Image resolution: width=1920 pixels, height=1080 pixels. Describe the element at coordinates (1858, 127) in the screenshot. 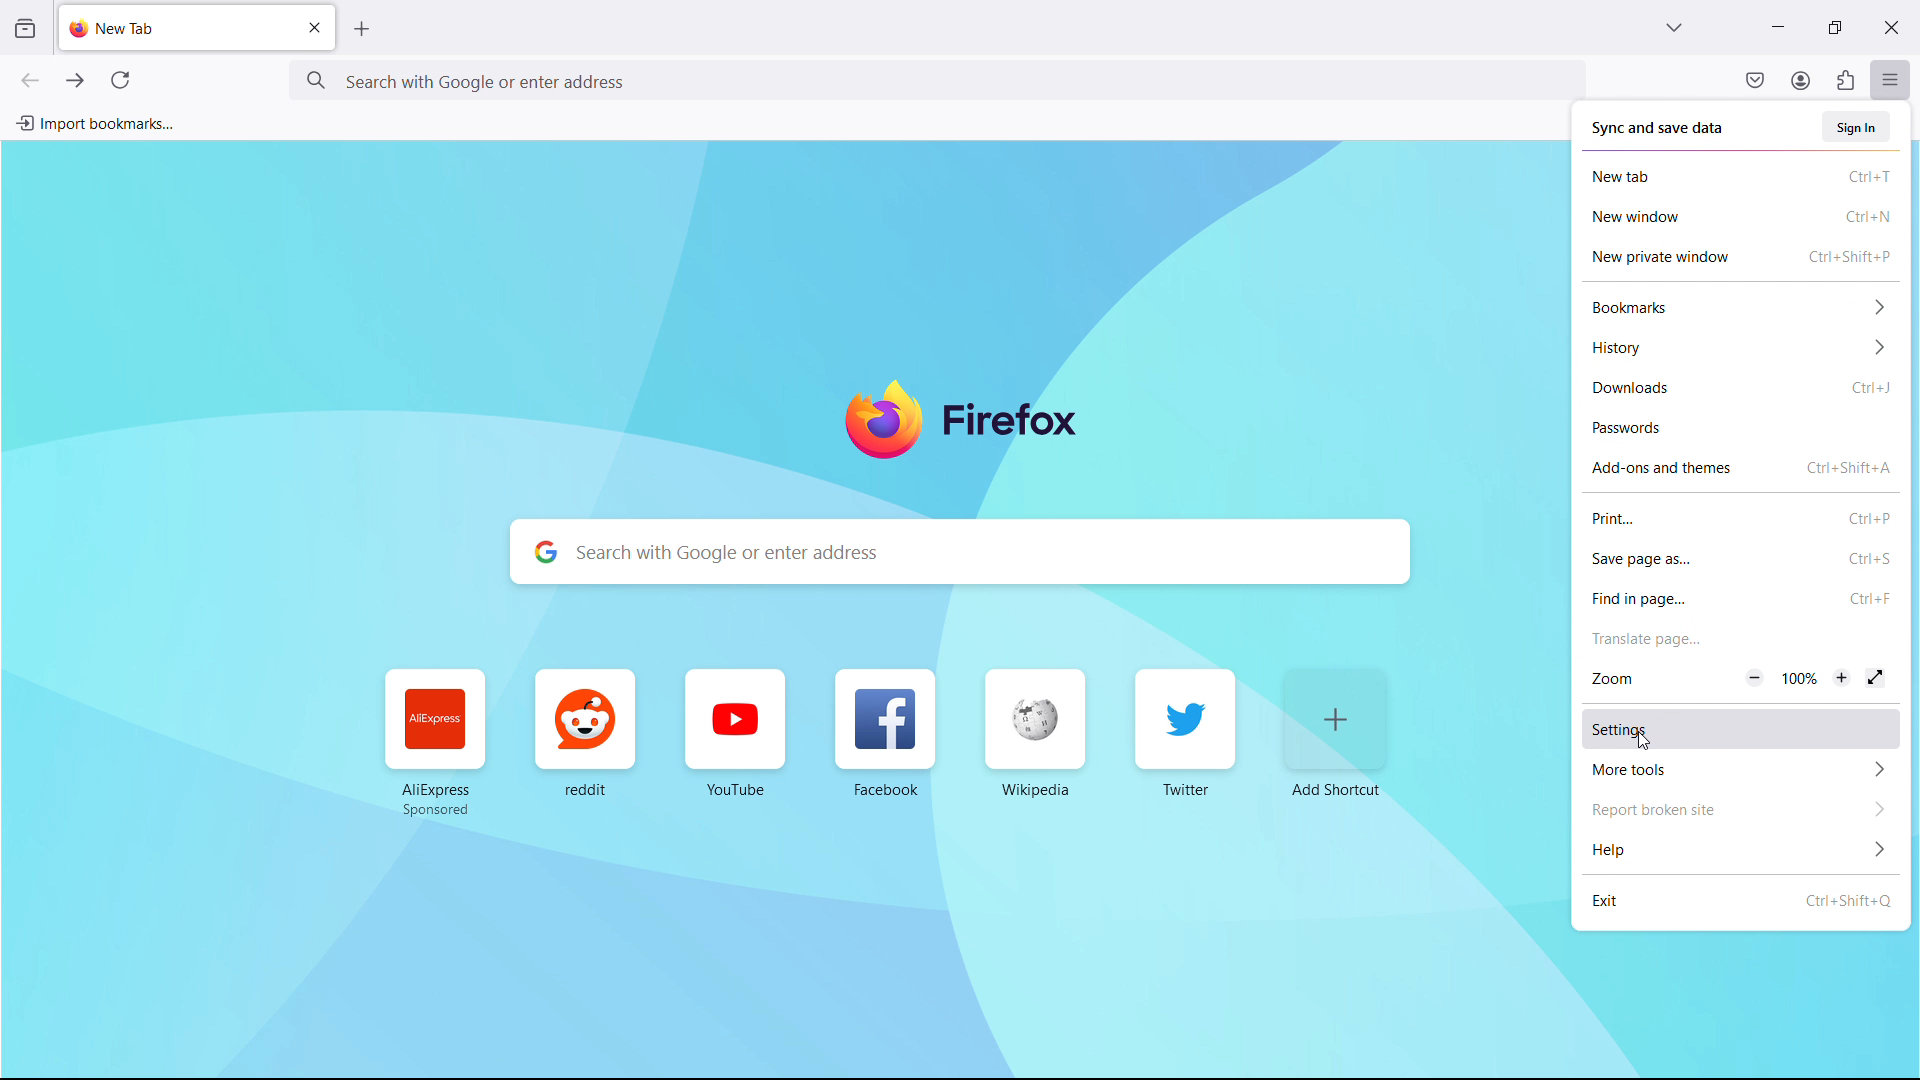

I see `sign in` at that location.